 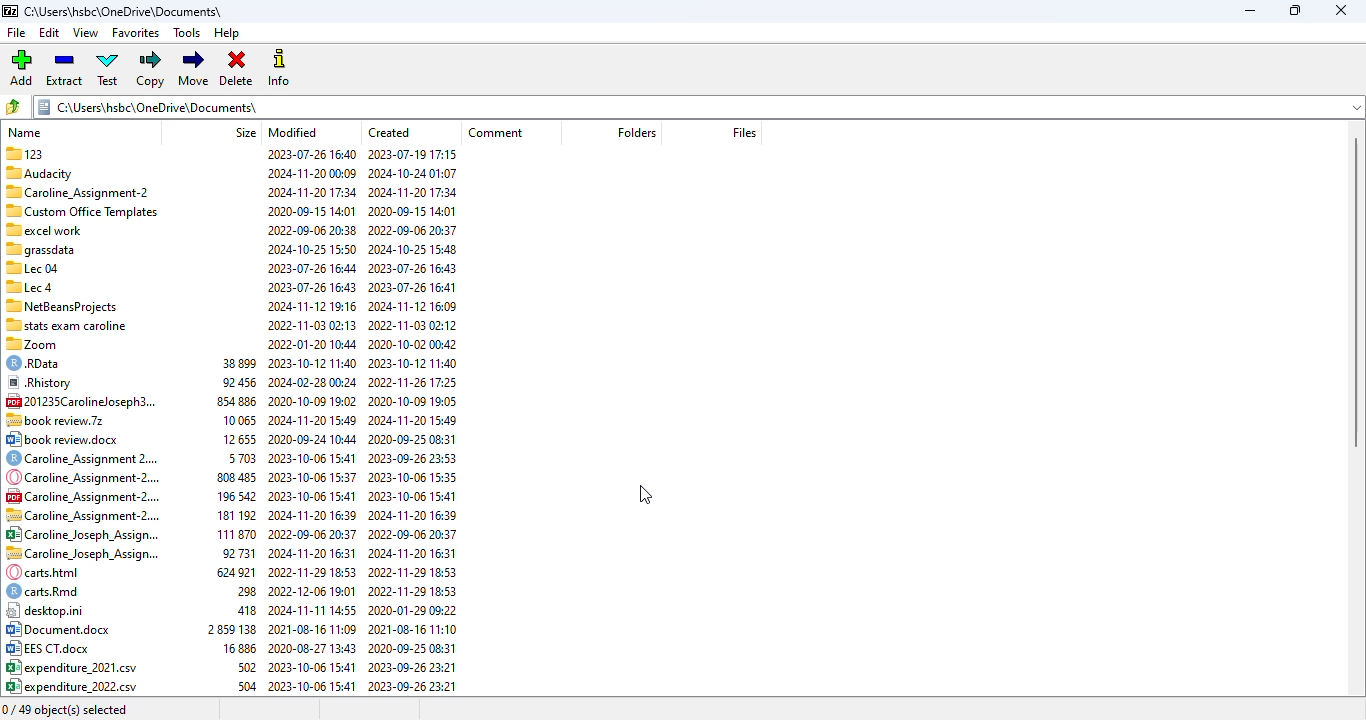 What do you see at coordinates (193, 69) in the screenshot?
I see `move` at bounding box center [193, 69].